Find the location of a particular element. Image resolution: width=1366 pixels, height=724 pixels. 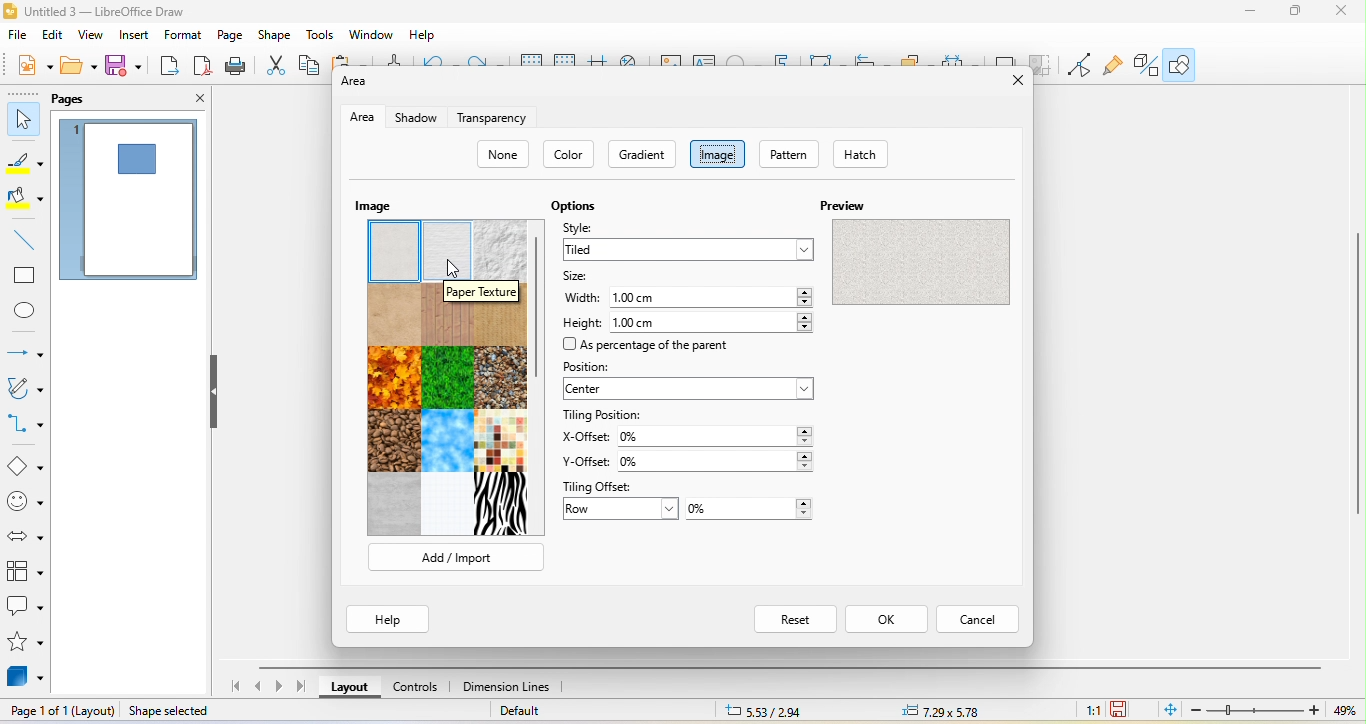

minimze is located at coordinates (1245, 14).